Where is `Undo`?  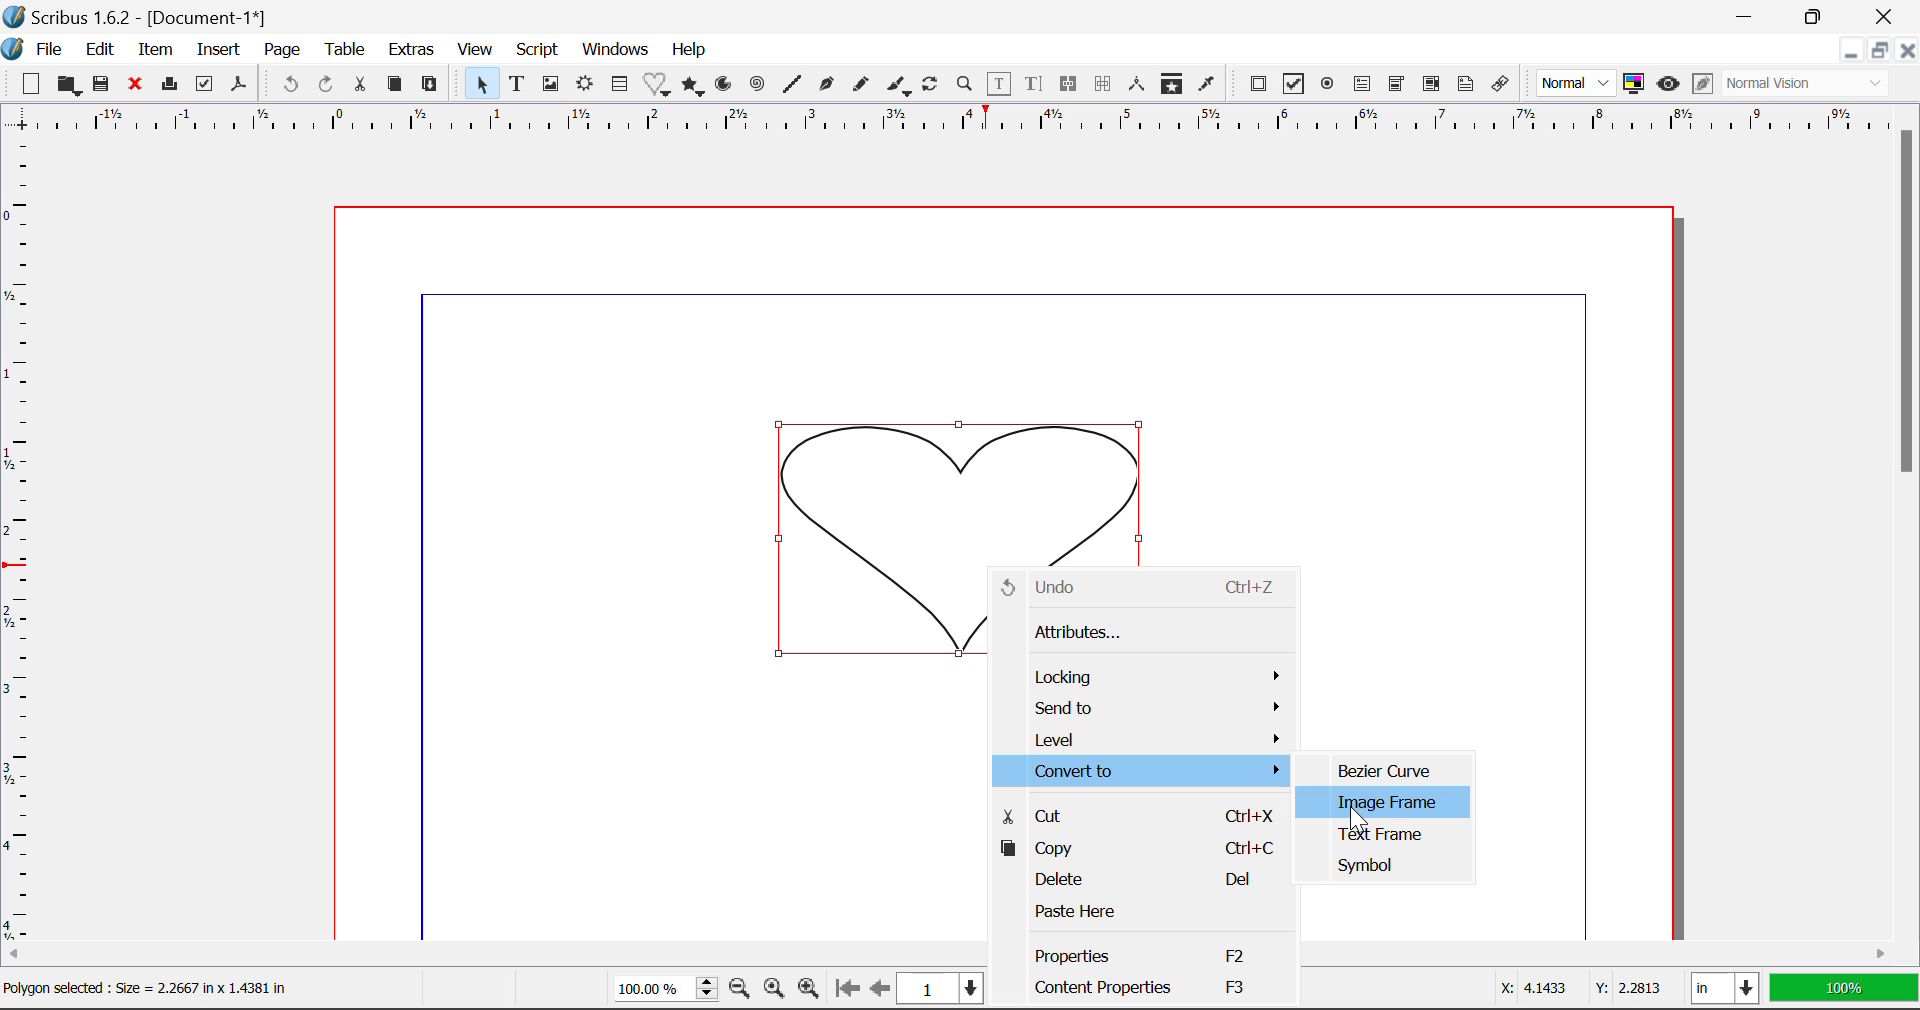 Undo is located at coordinates (1141, 588).